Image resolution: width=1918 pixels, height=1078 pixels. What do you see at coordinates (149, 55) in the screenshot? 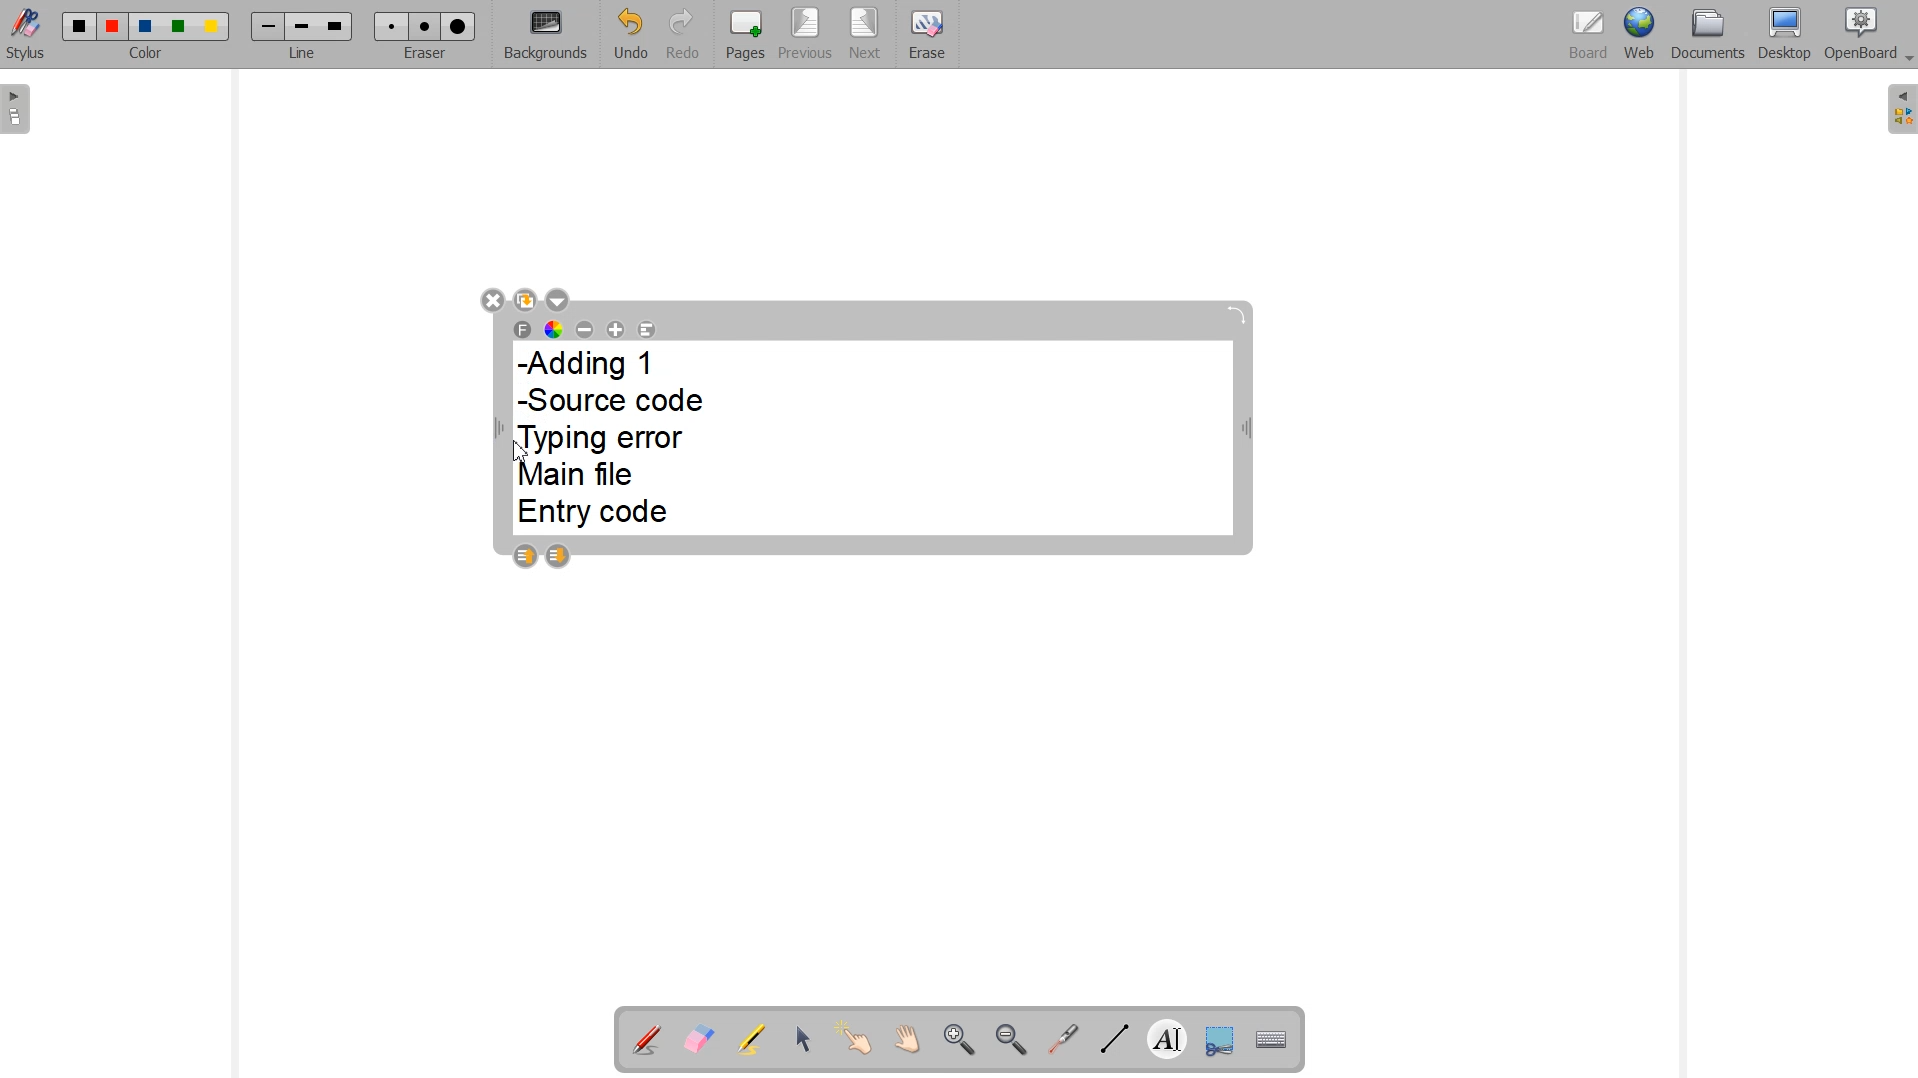
I see `Color` at bounding box center [149, 55].